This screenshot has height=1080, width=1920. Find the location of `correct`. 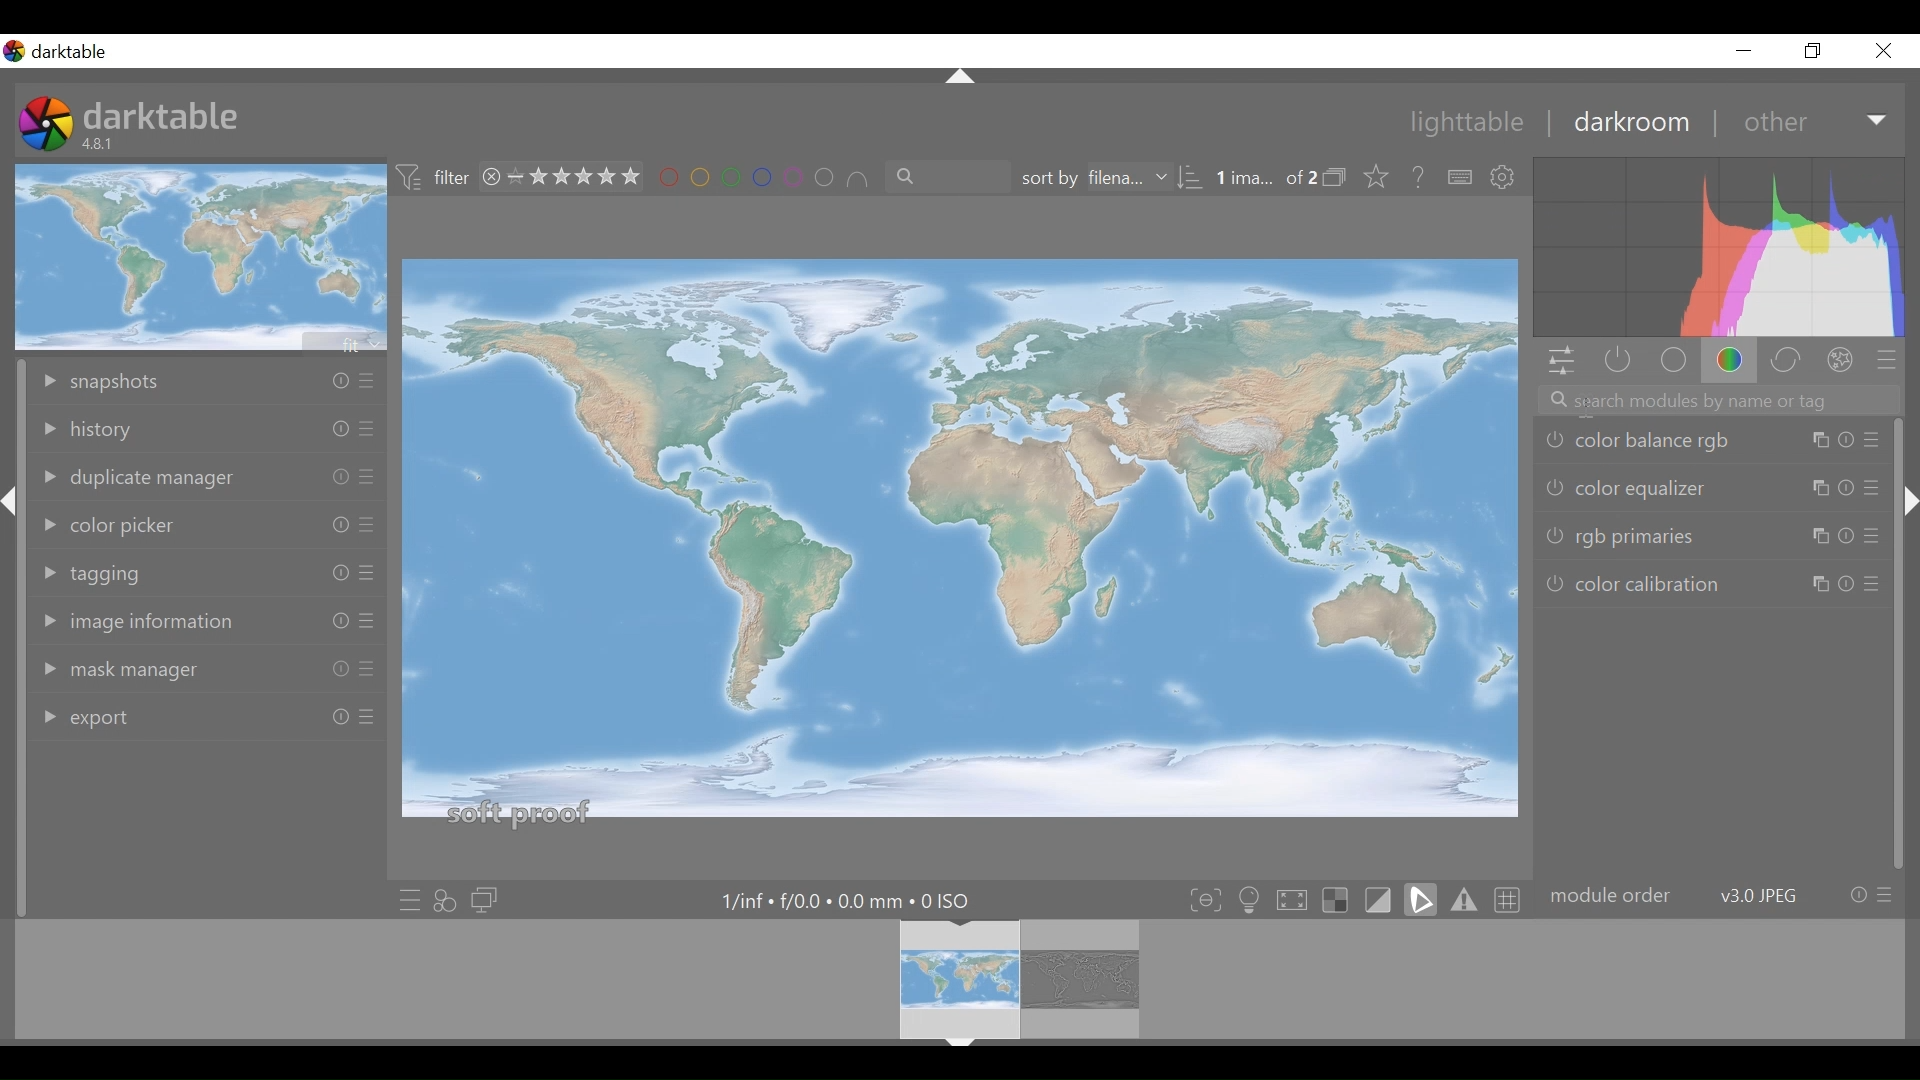

correct is located at coordinates (1786, 359).